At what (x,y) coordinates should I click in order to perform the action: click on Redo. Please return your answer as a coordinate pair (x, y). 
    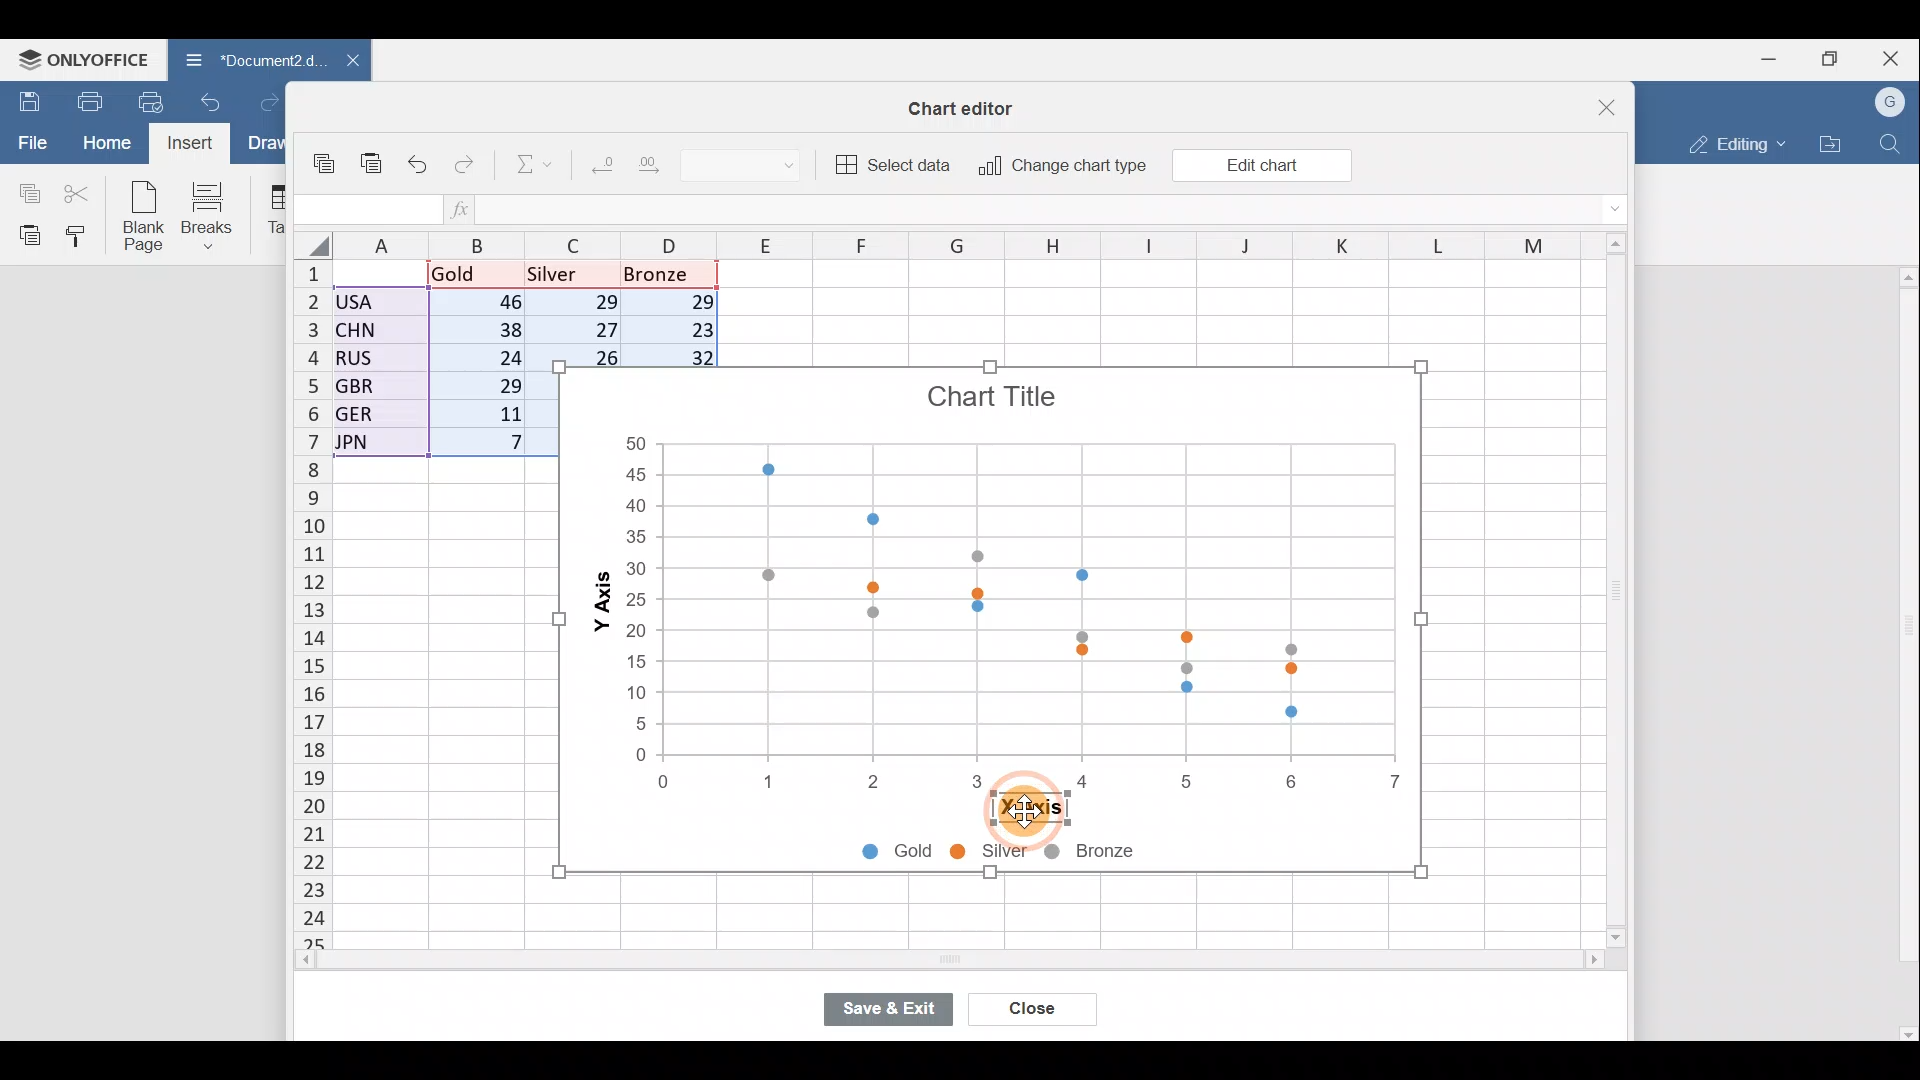
    Looking at the image, I should click on (466, 160).